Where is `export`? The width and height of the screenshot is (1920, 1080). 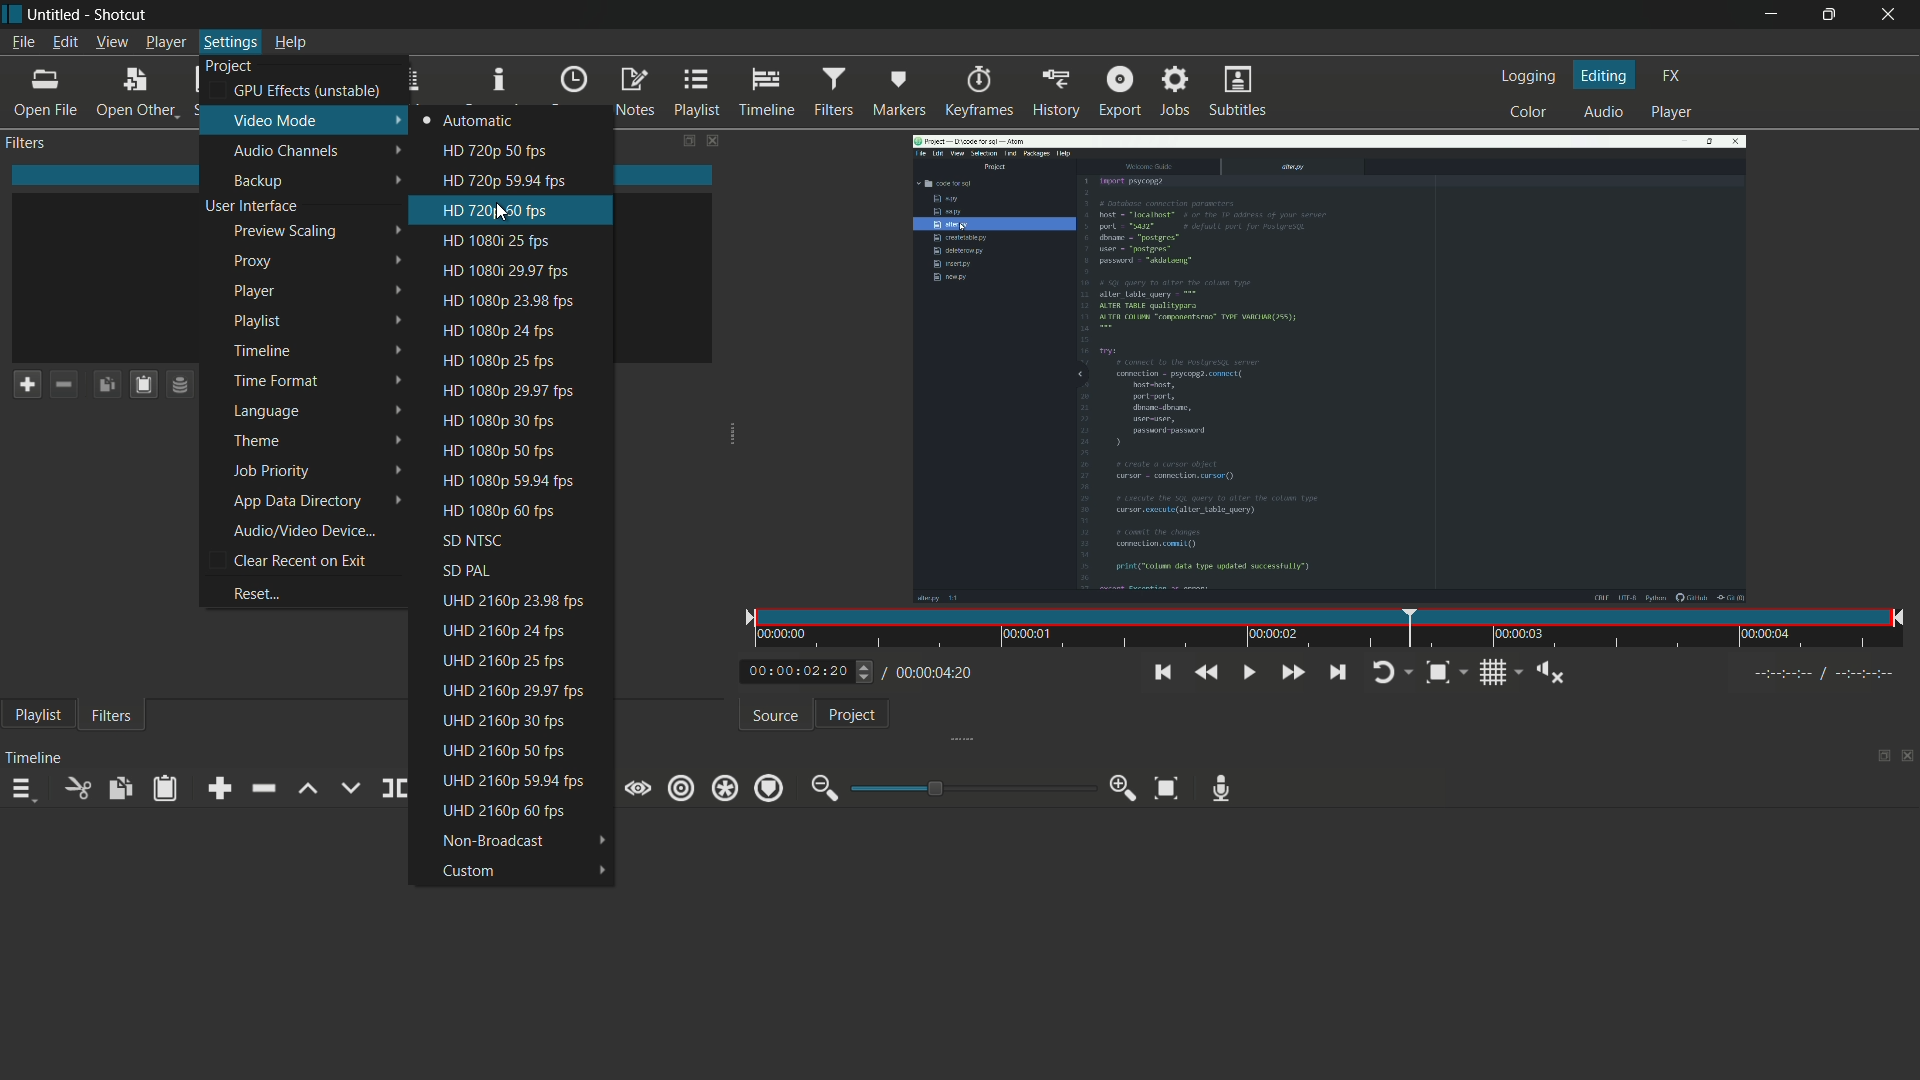
export is located at coordinates (1119, 92).